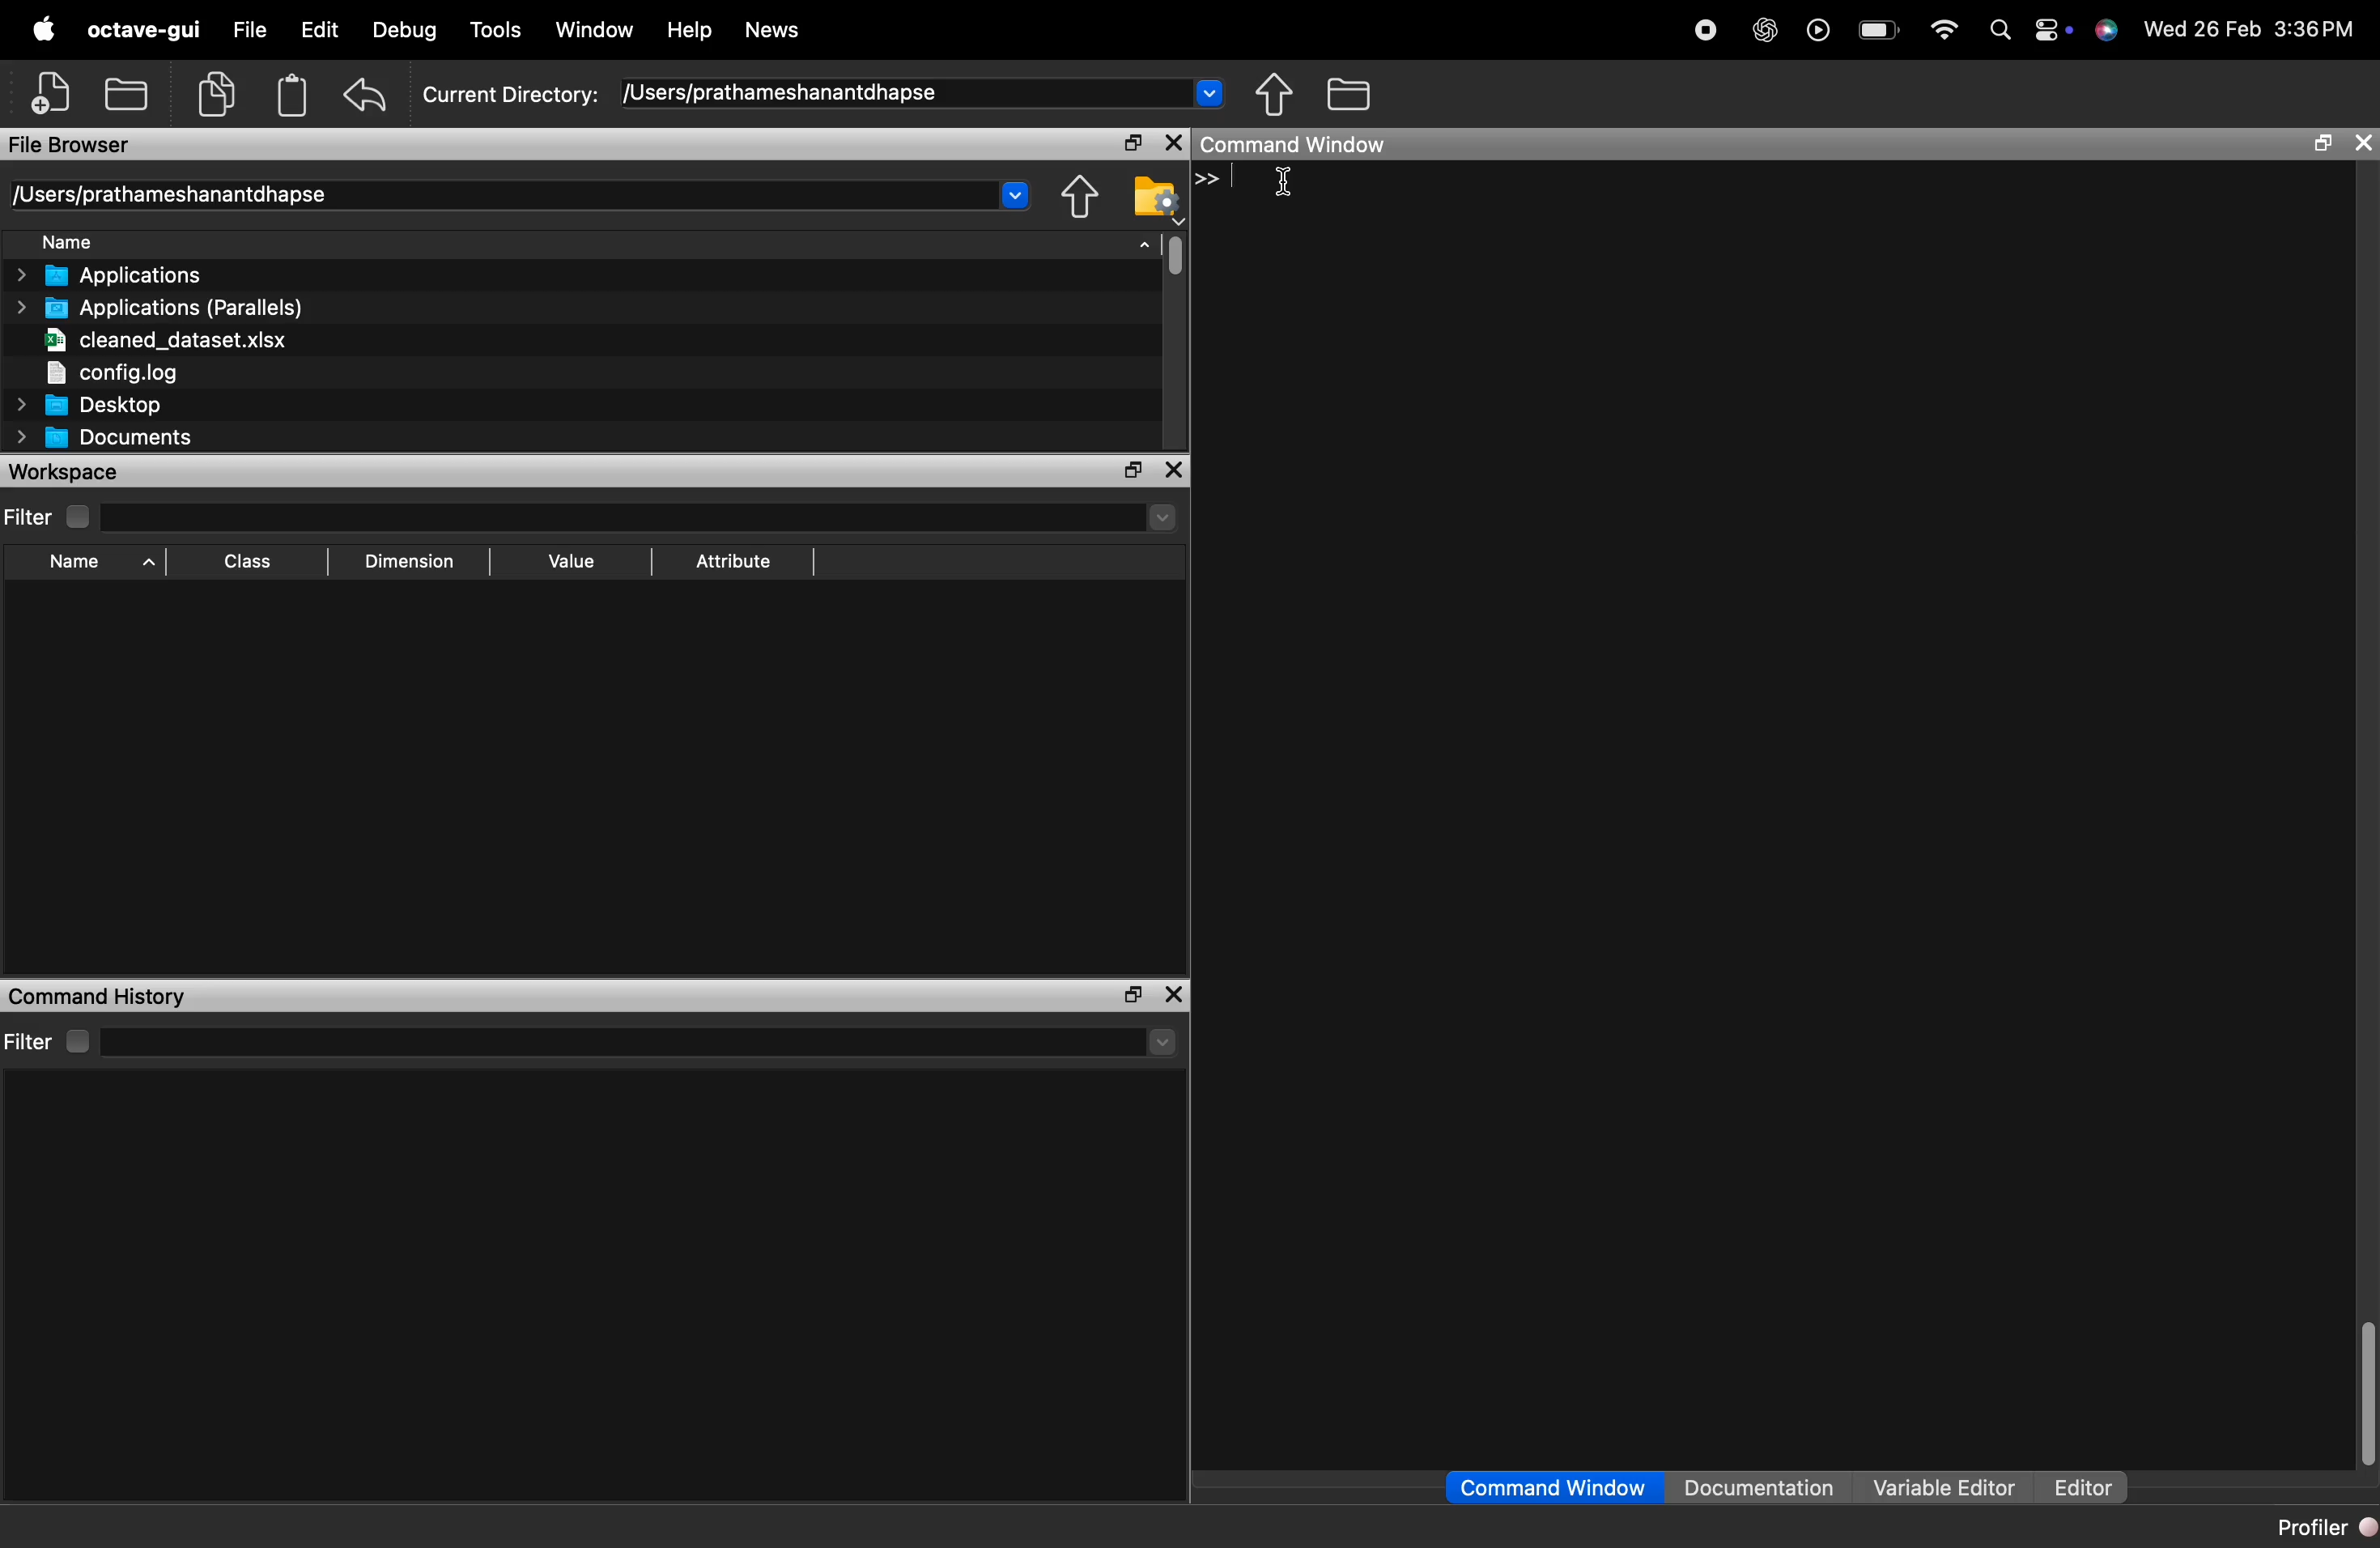 This screenshot has width=2380, height=1548. What do you see at coordinates (1766, 30) in the screenshot?
I see `chat gpt` at bounding box center [1766, 30].